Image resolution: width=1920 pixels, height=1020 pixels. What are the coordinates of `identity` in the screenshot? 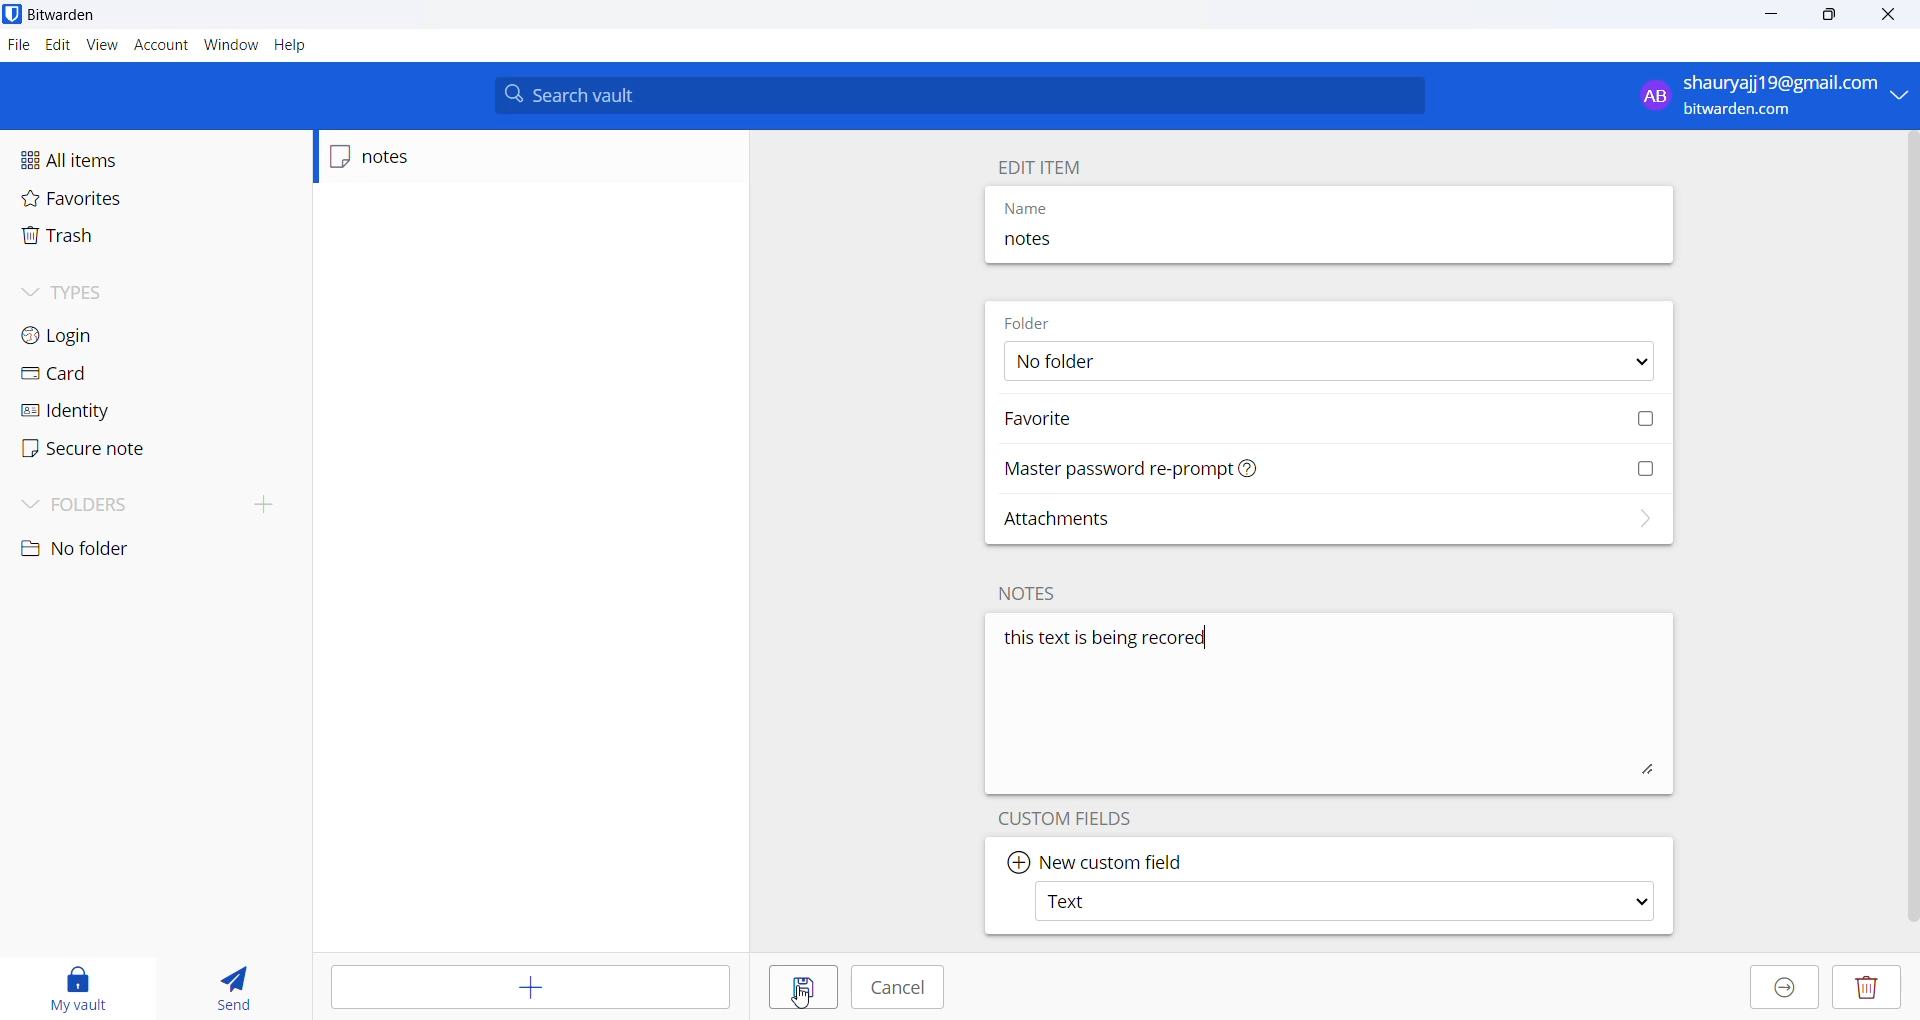 It's located at (91, 415).